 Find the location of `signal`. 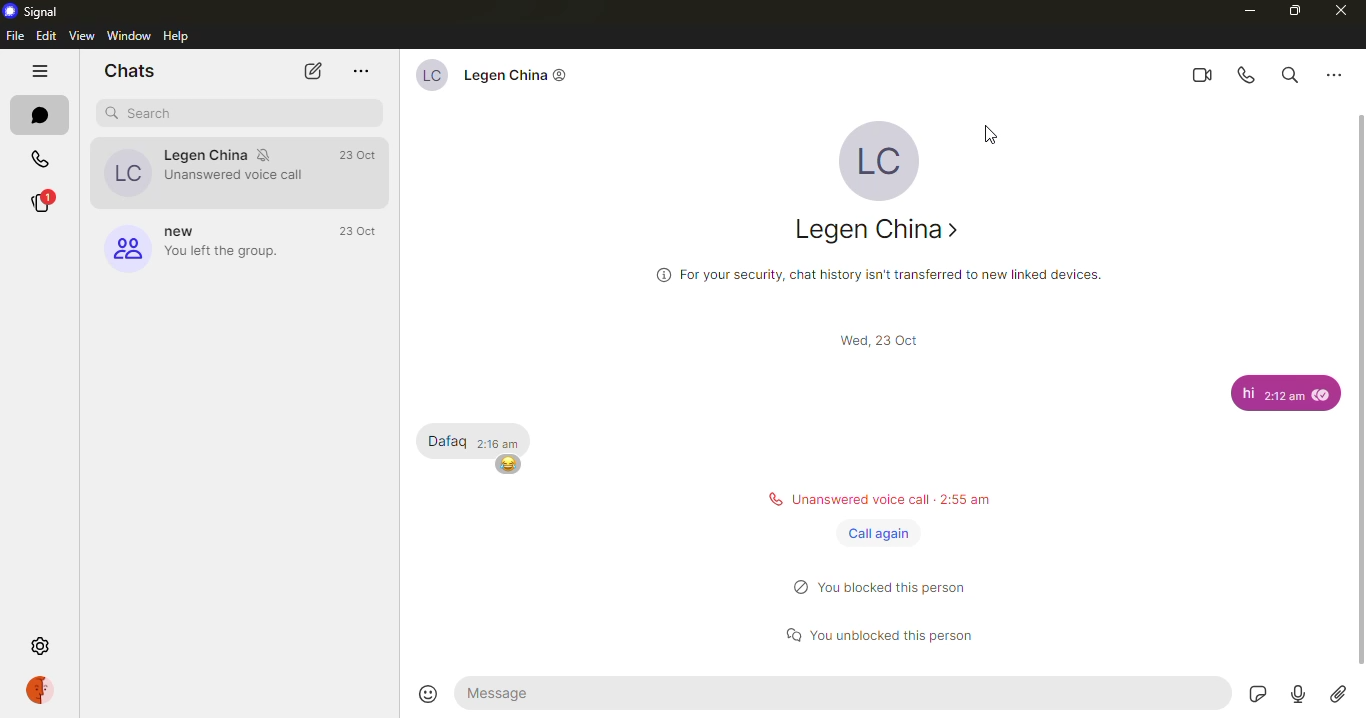

signal is located at coordinates (38, 10).